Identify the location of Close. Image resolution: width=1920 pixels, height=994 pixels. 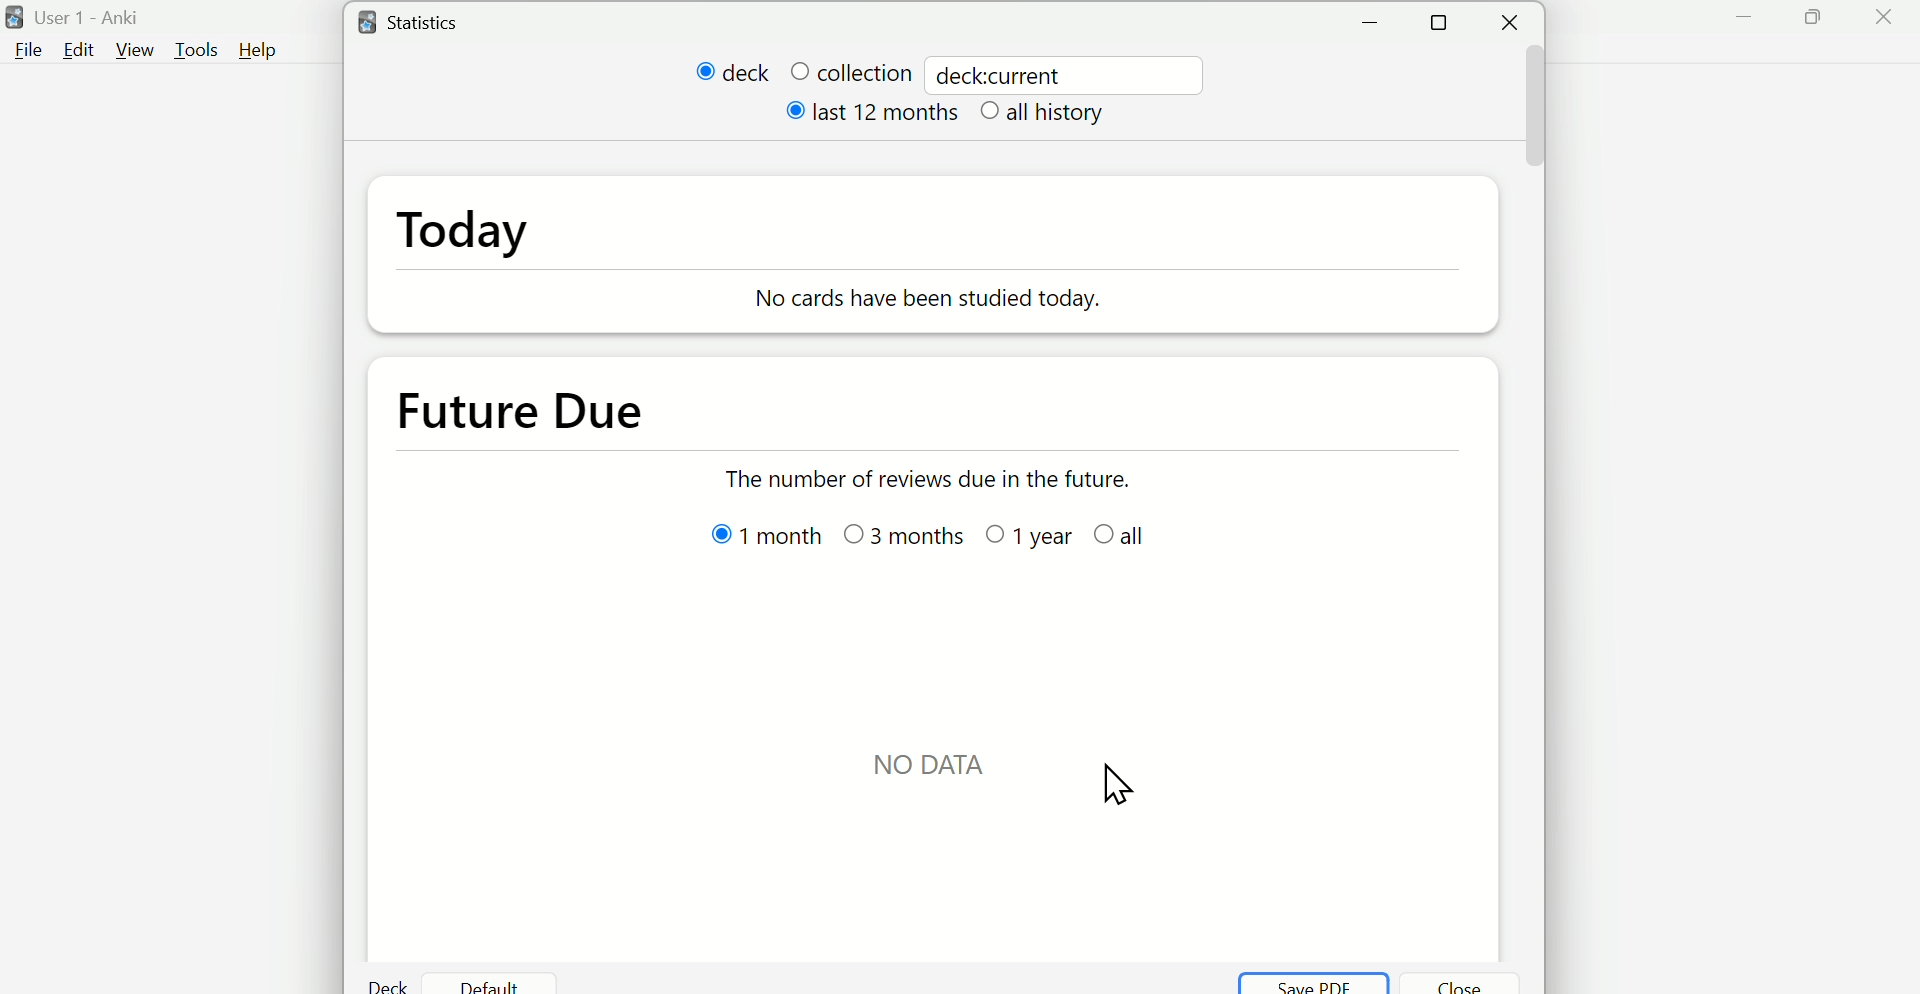
(1497, 25).